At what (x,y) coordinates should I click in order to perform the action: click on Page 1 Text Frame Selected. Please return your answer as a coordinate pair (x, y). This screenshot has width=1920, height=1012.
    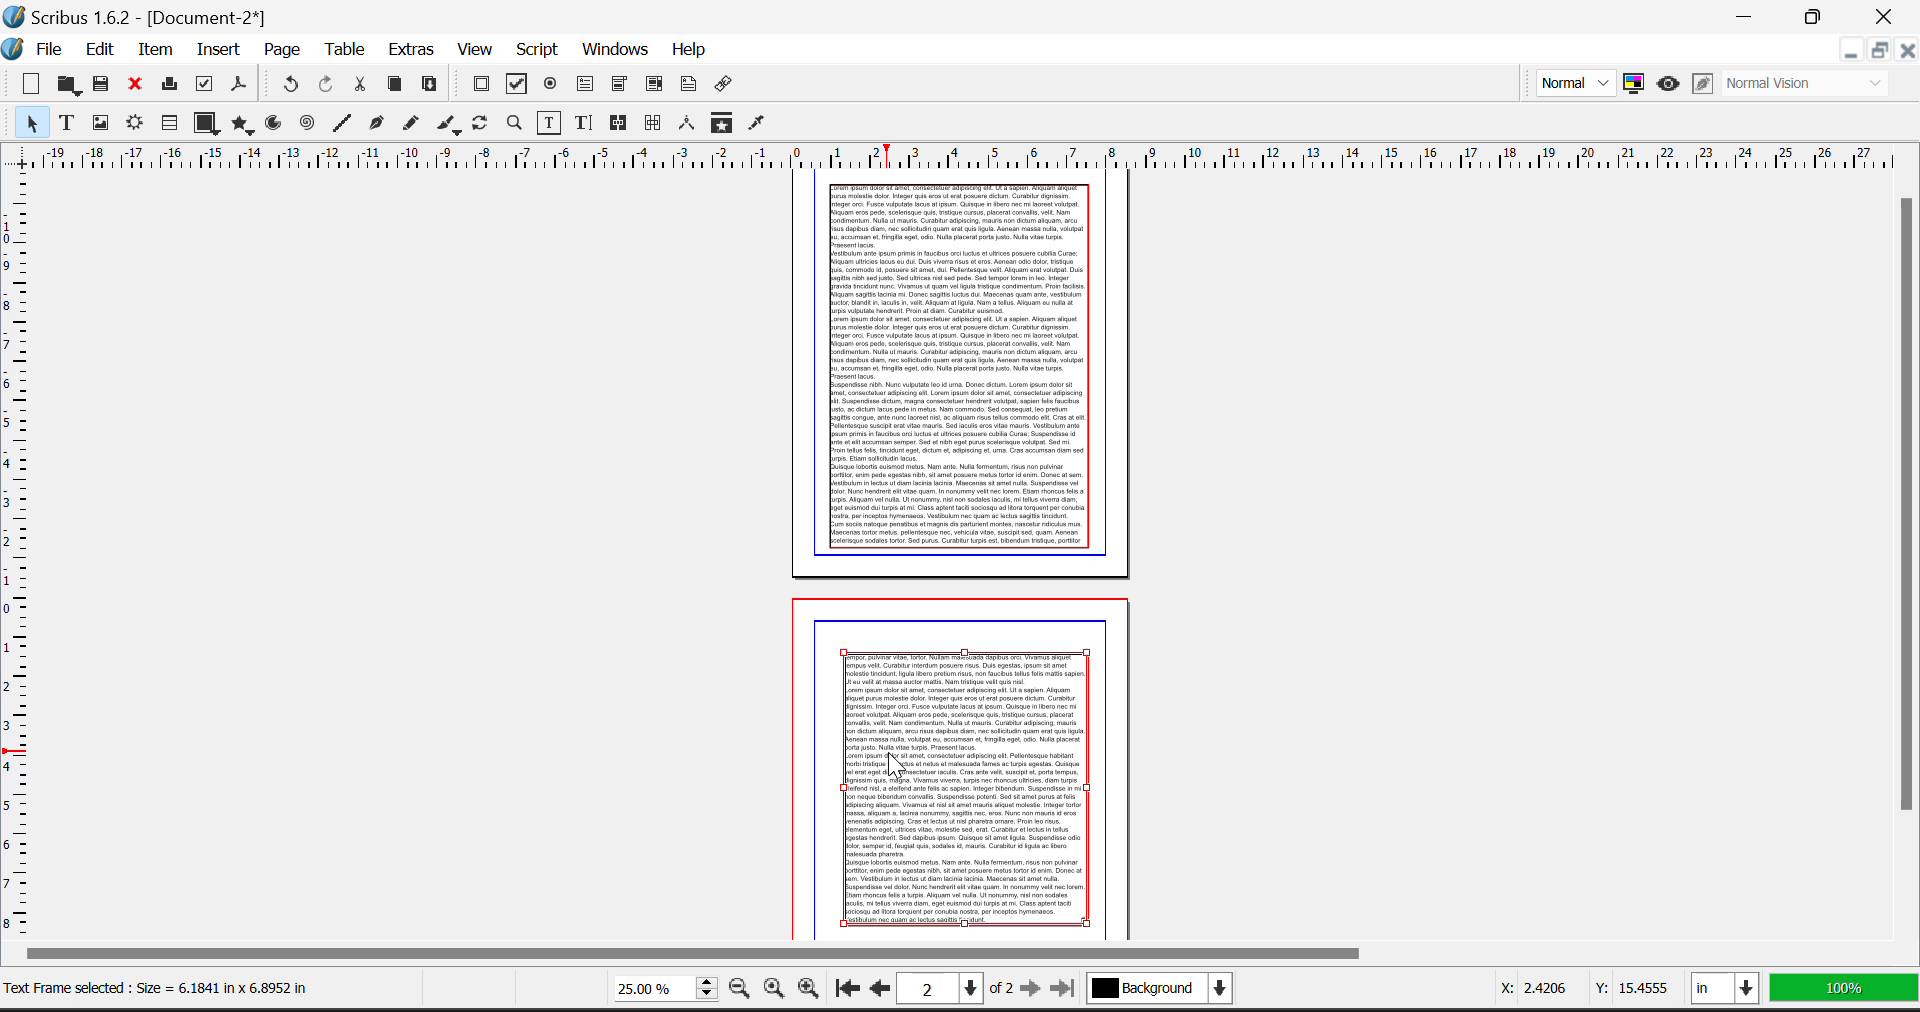
    Looking at the image, I should click on (960, 366).